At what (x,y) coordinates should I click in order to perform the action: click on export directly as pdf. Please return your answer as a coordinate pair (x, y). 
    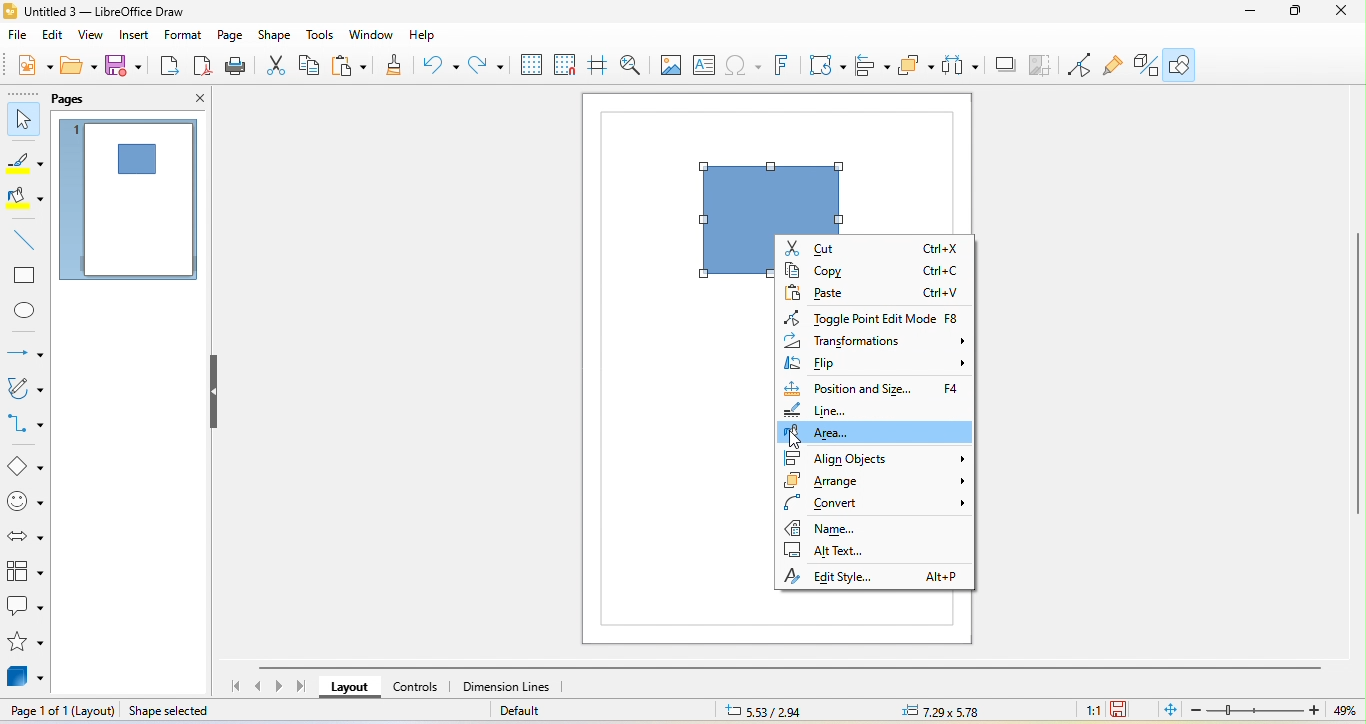
    Looking at the image, I should click on (201, 69).